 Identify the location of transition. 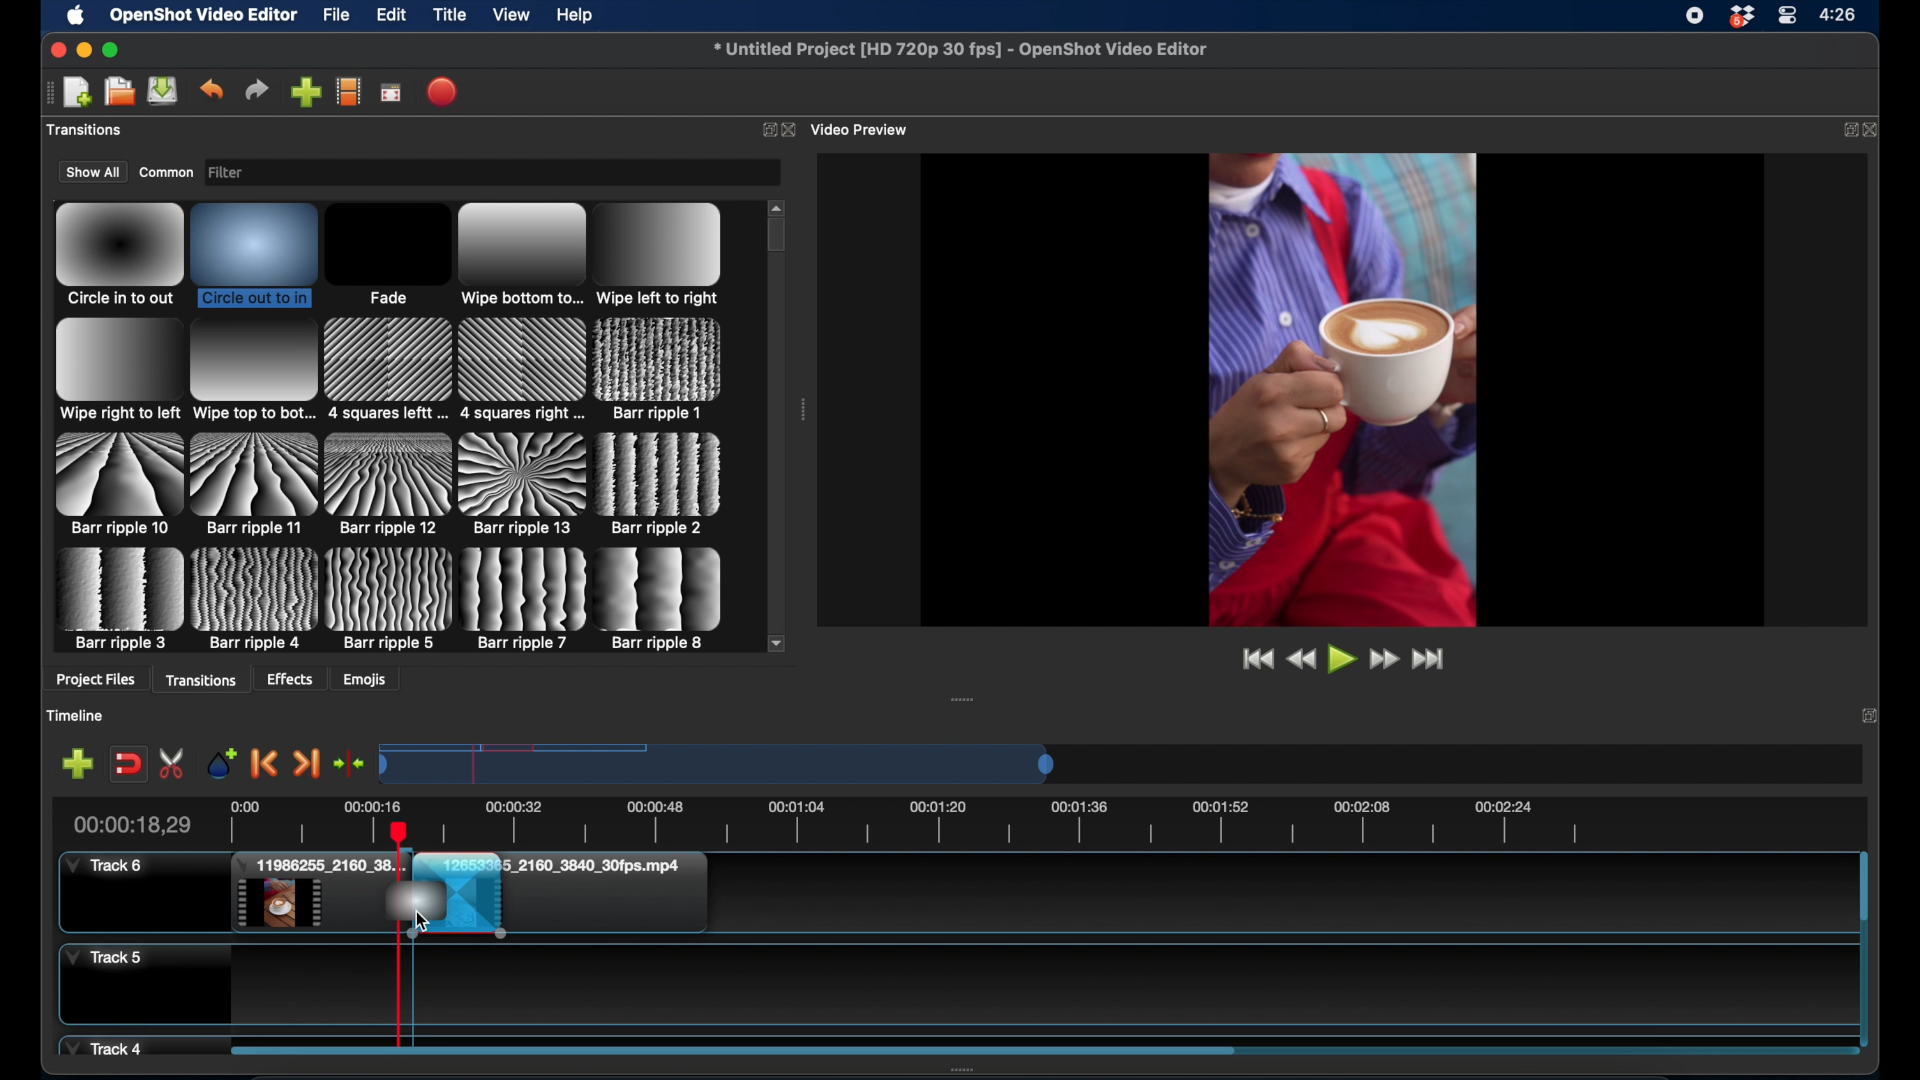
(524, 485).